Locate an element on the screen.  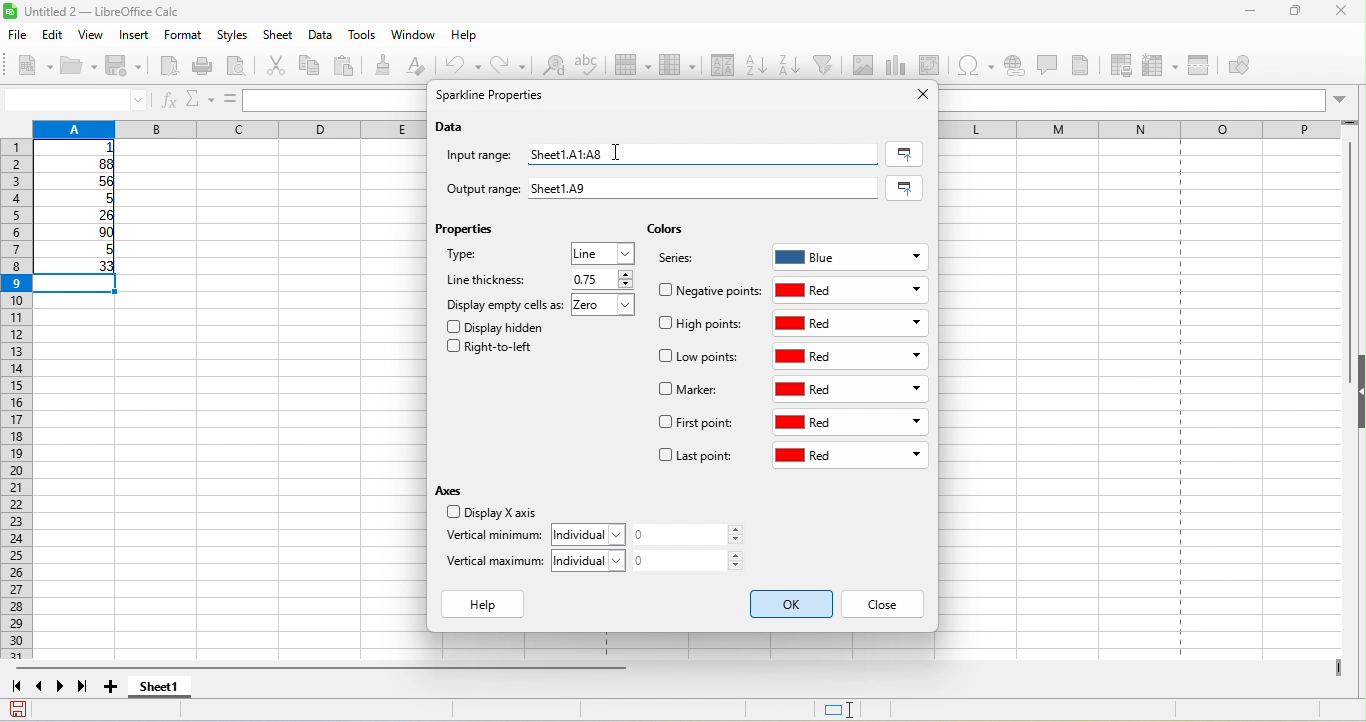
open is located at coordinates (80, 67).